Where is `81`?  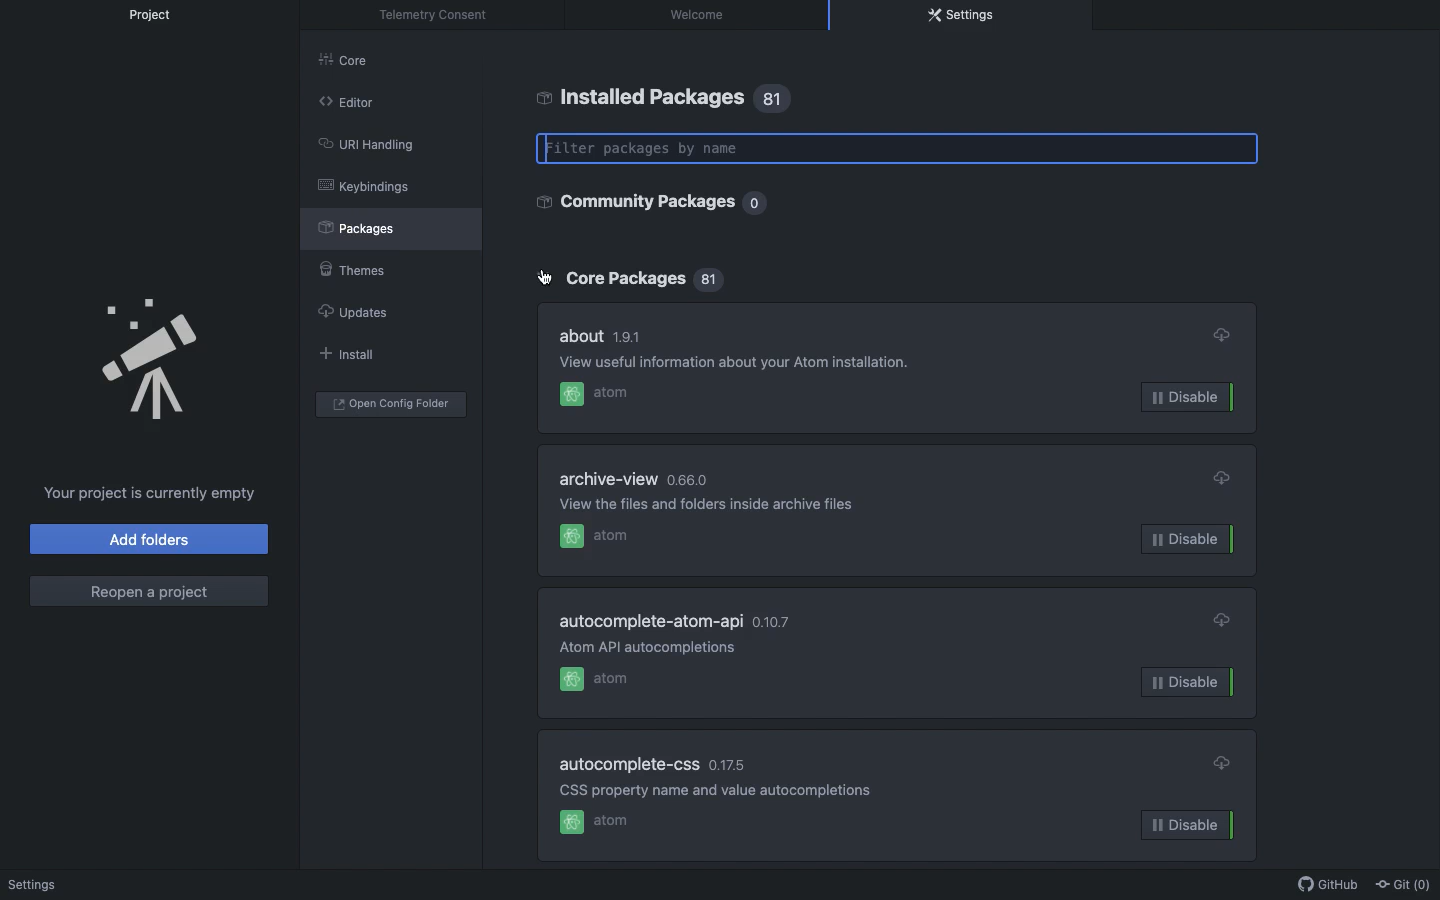 81 is located at coordinates (776, 99).